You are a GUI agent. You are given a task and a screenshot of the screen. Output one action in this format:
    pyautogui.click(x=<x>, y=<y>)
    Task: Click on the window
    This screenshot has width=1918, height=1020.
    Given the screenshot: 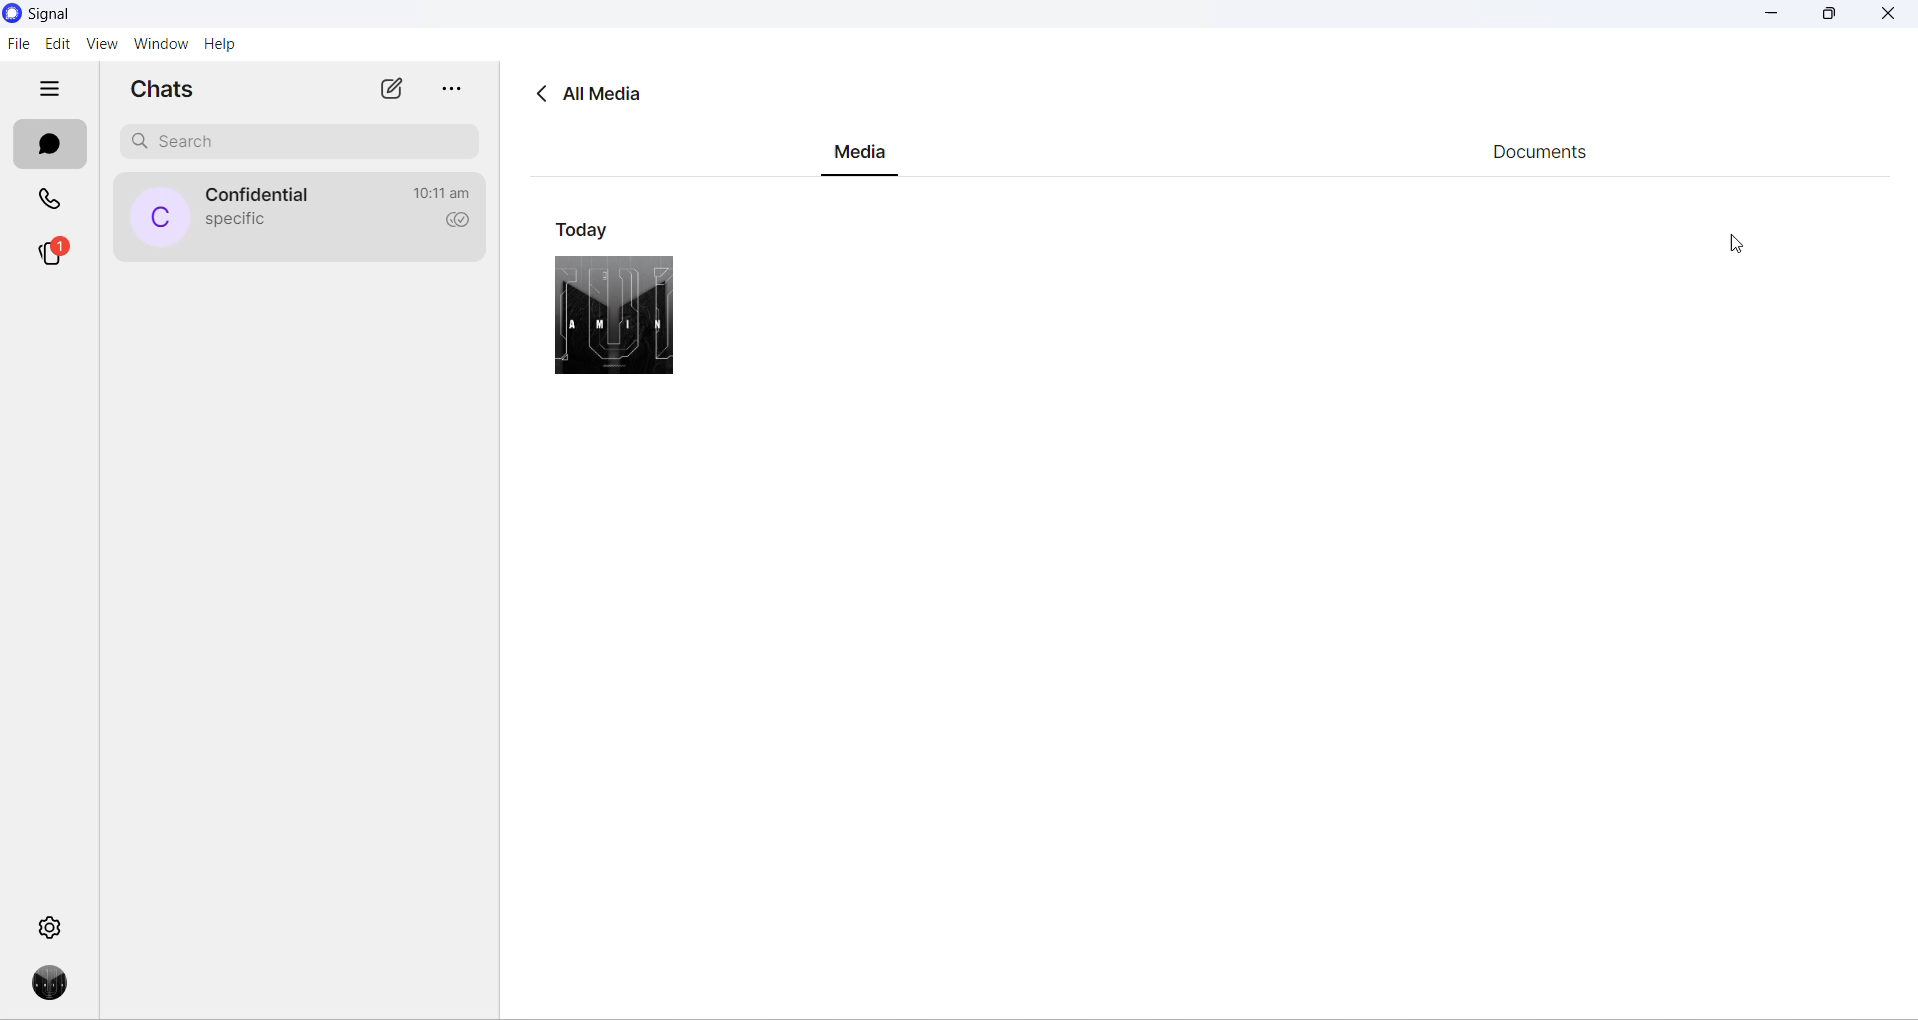 What is the action you would take?
    pyautogui.click(x=159, y=44)
    